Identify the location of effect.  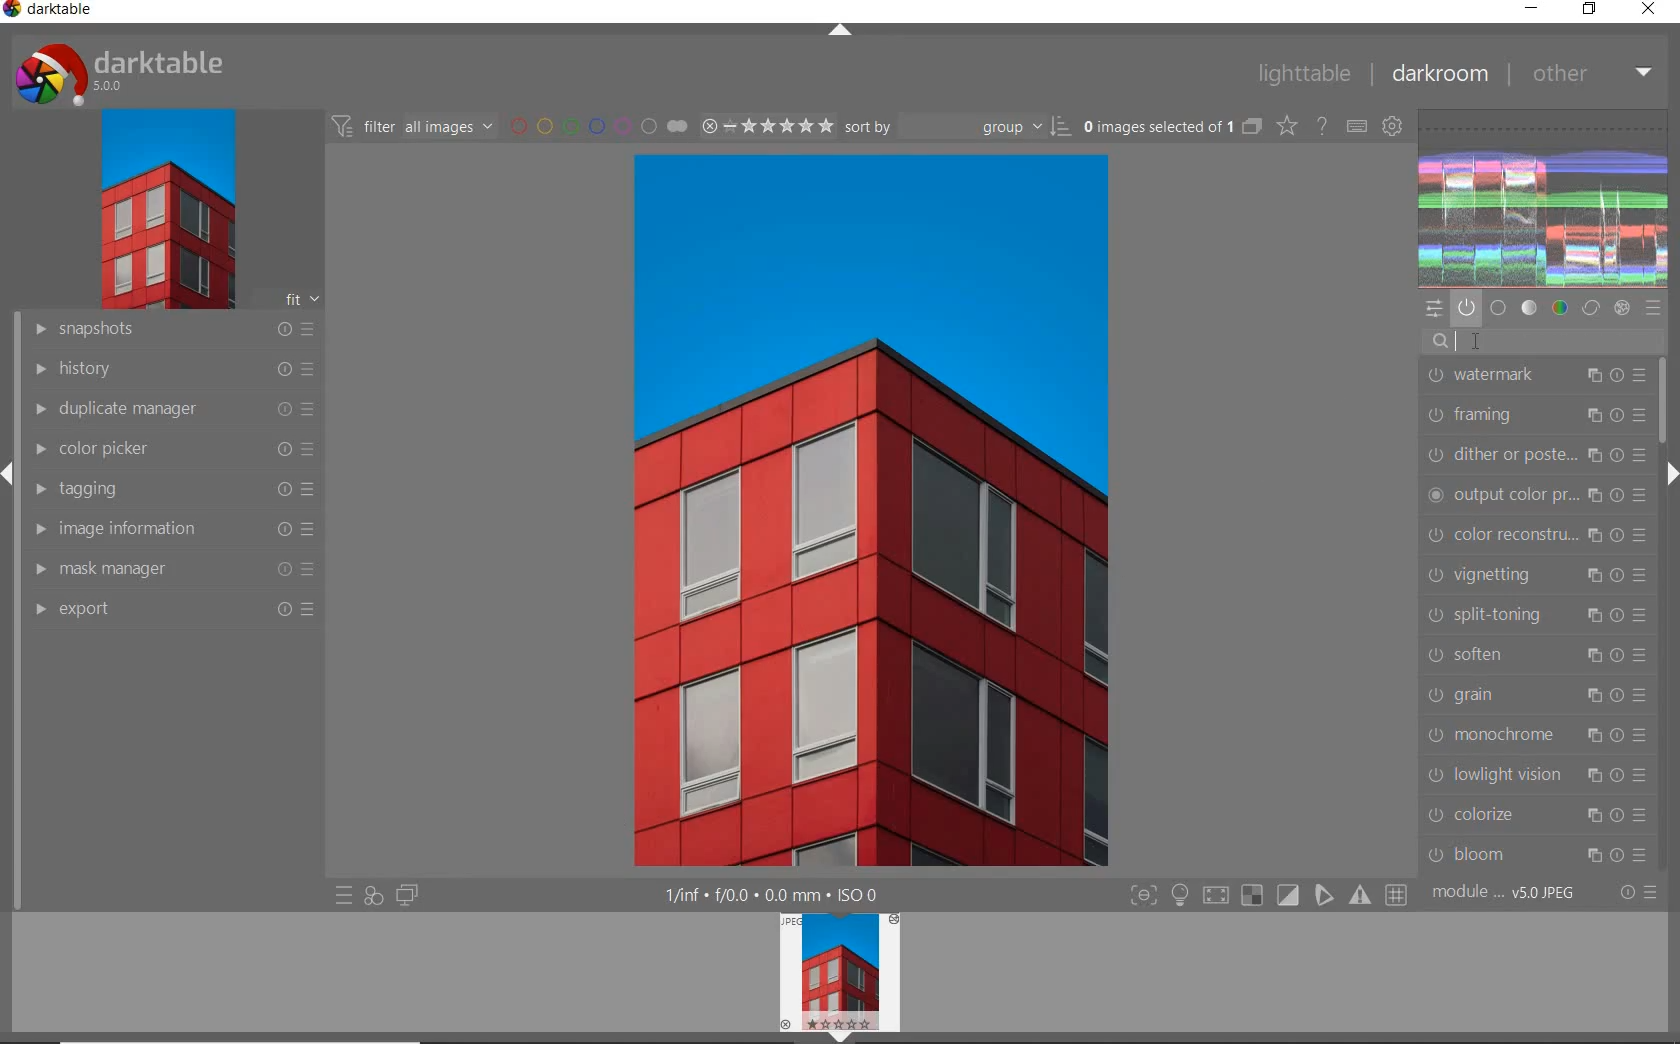
(1621, 309).